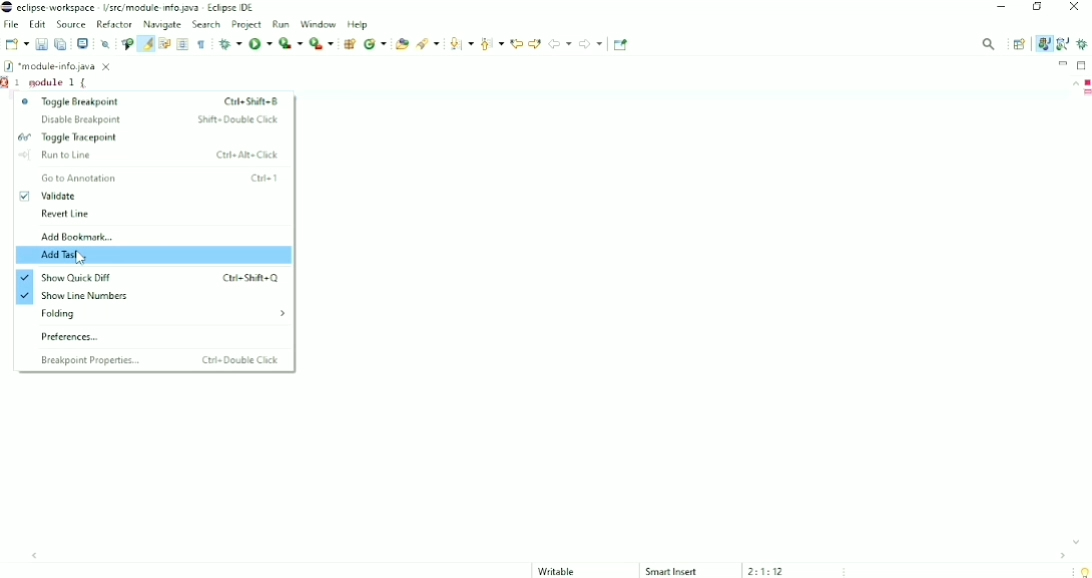  What do you see at coordinates (247, 24) in the screenshot?
I see `Project` at bounding box center [247, 24].